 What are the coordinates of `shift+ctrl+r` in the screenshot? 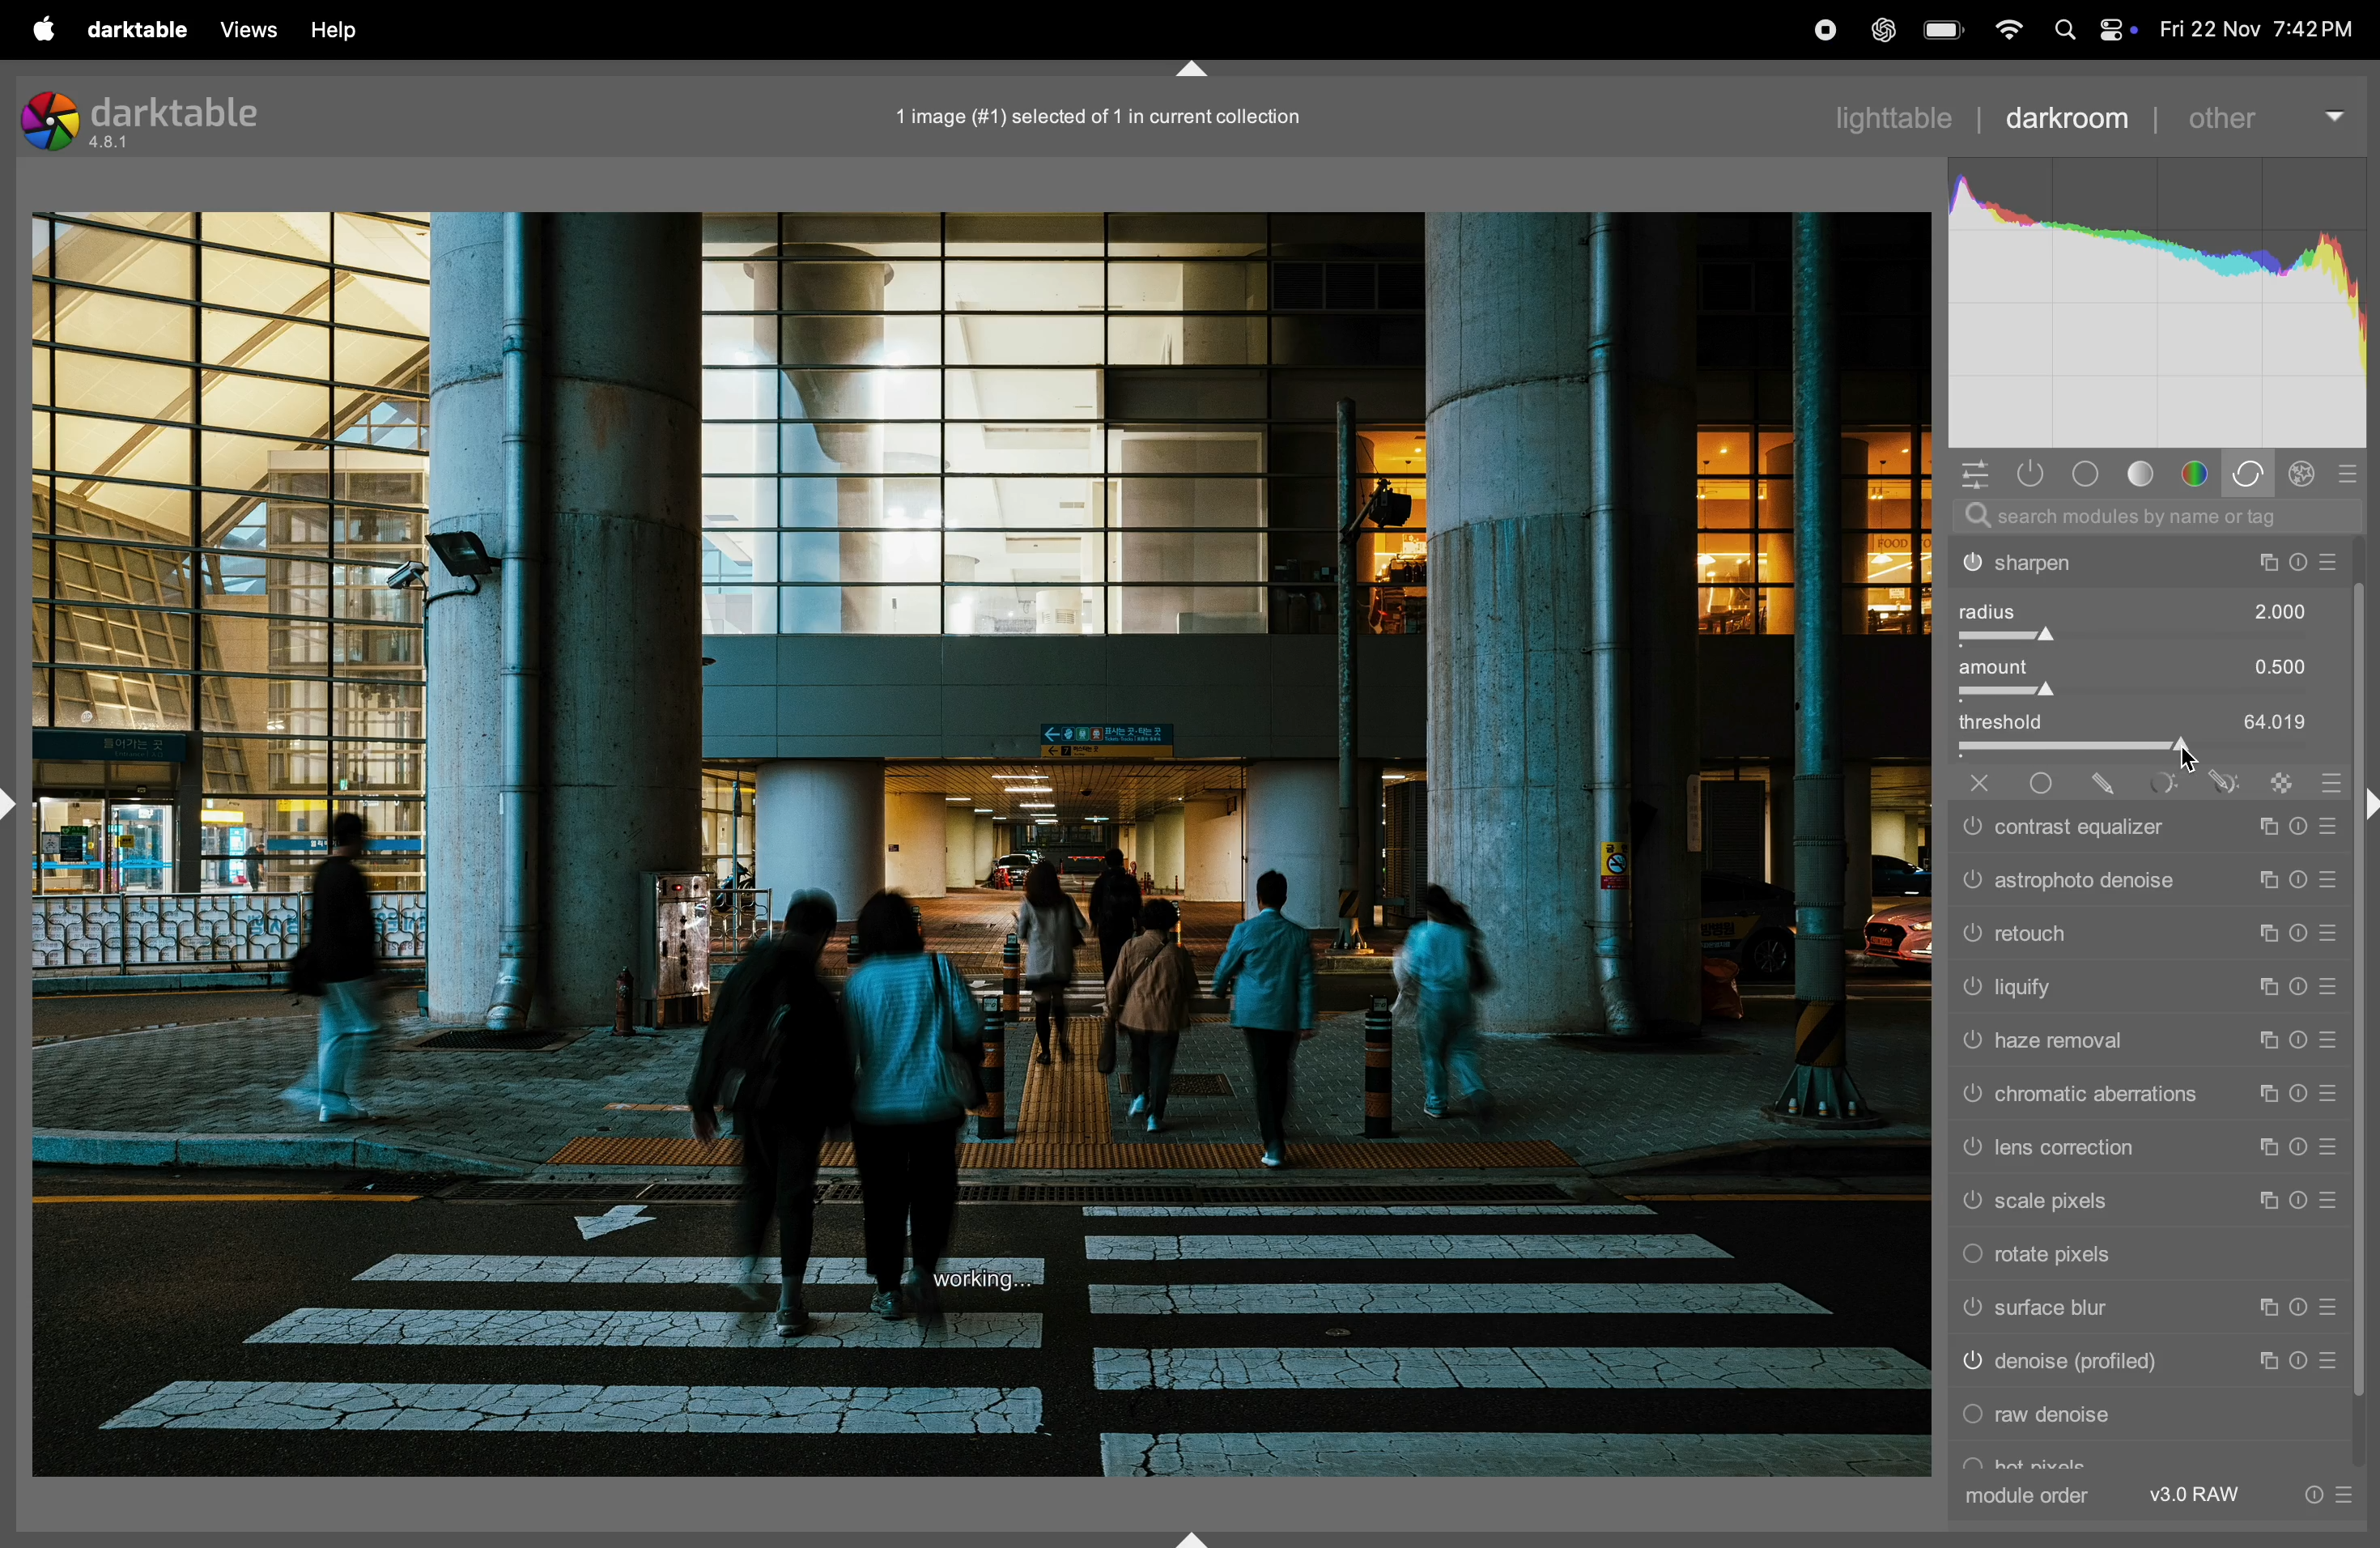 It's located at (2366, 802).